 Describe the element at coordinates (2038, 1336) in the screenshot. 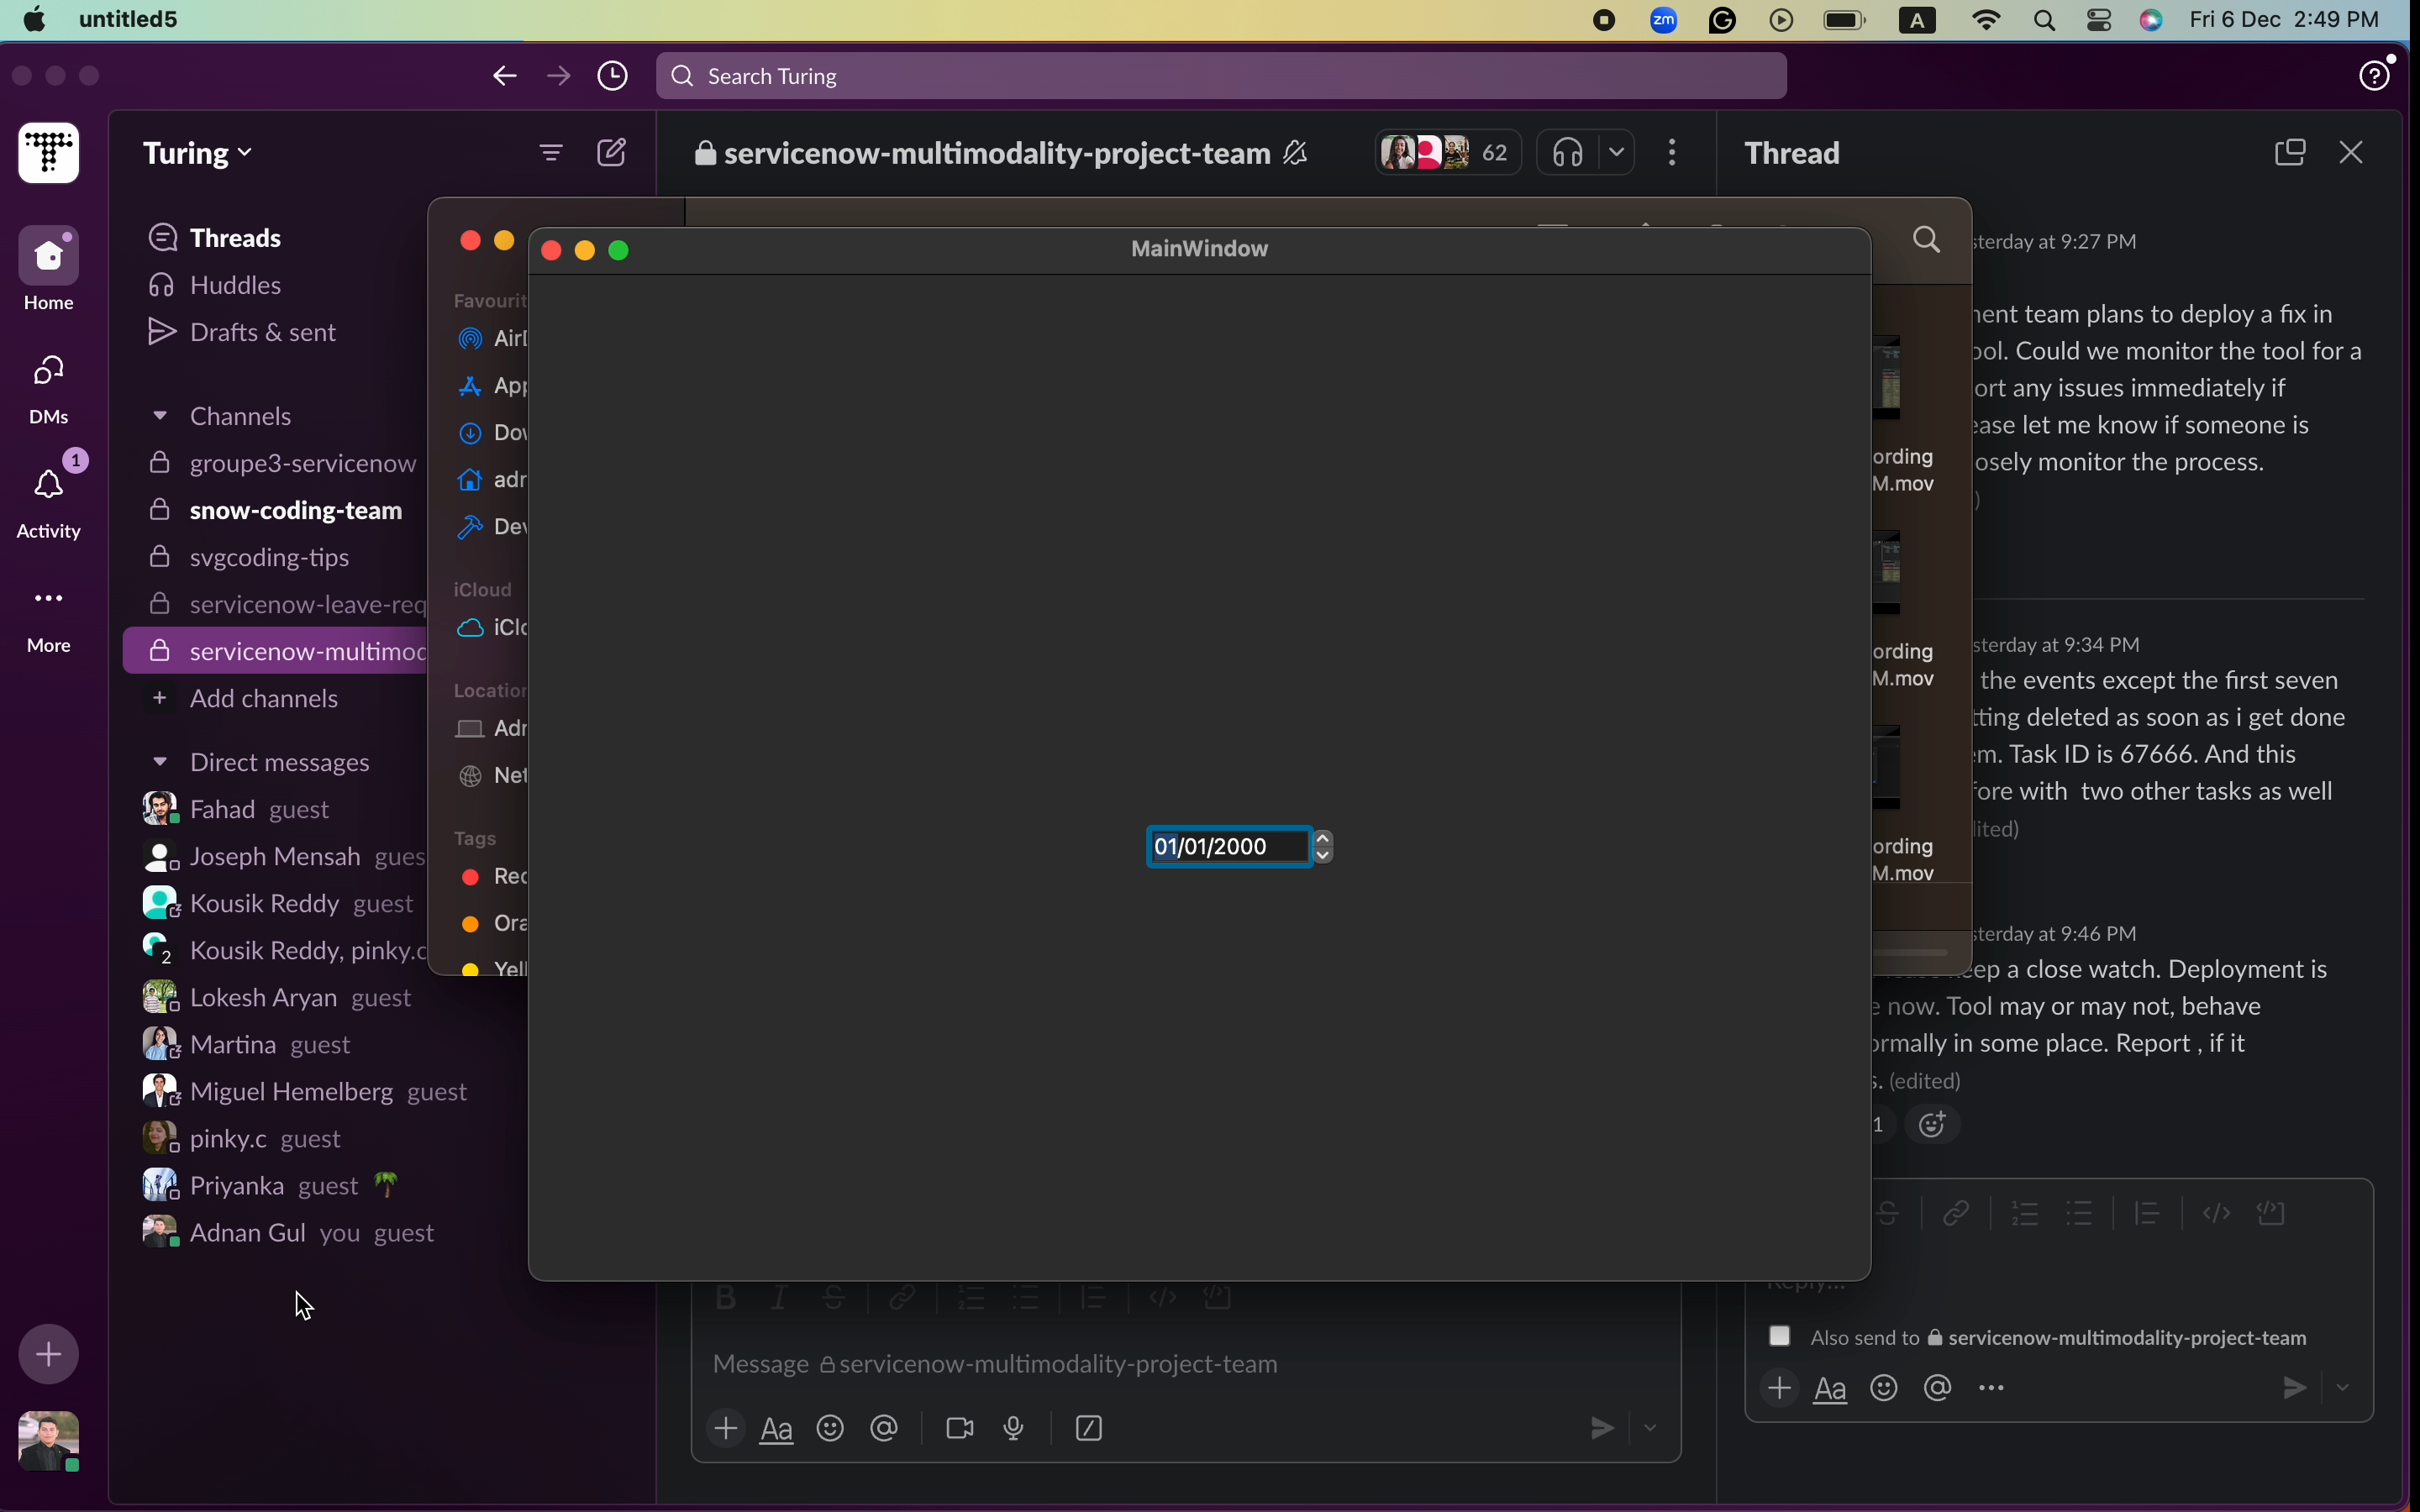

I see `message option` at that location.